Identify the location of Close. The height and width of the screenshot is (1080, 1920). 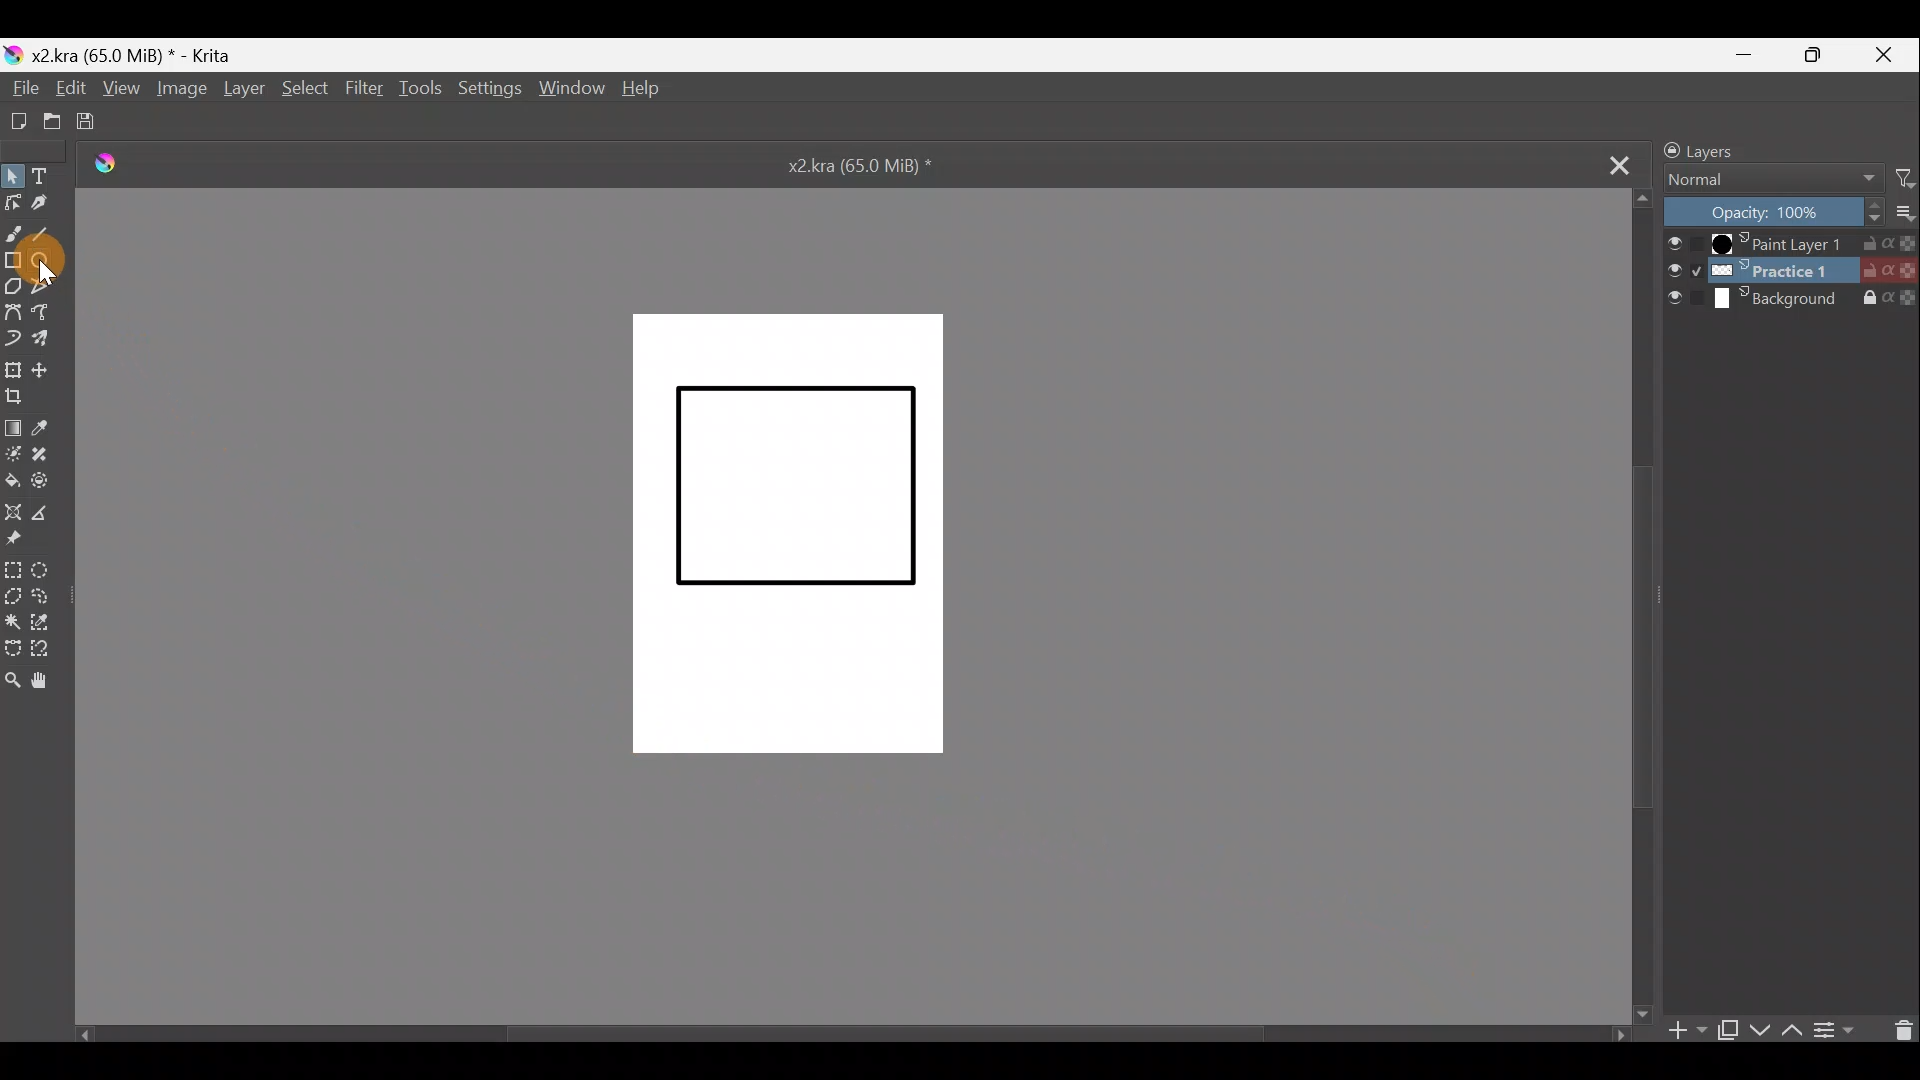
(1891, 54).